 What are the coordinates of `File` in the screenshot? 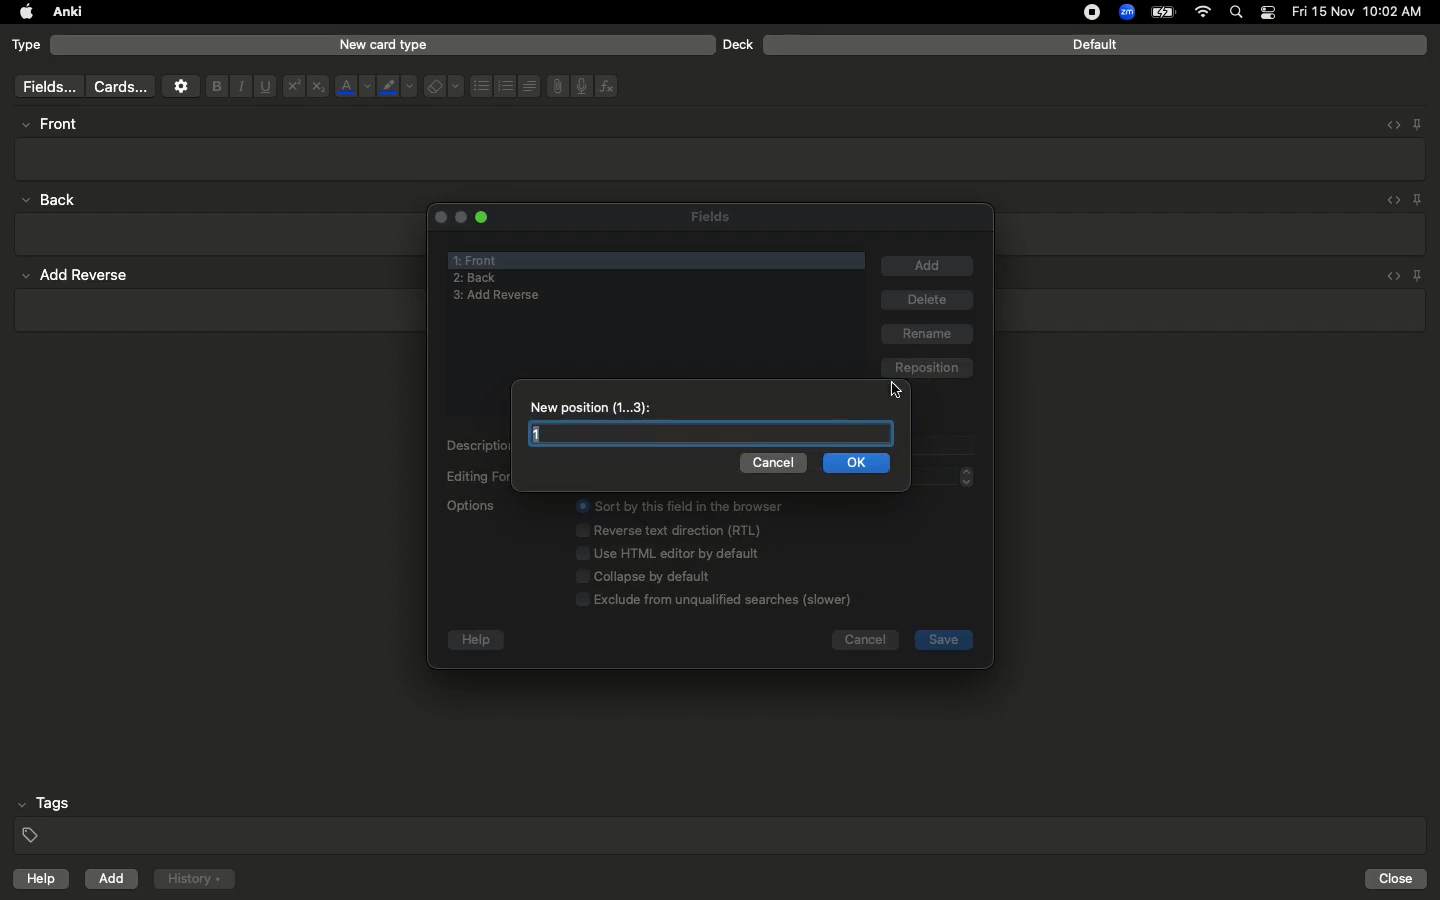 It's located at (554, 86).